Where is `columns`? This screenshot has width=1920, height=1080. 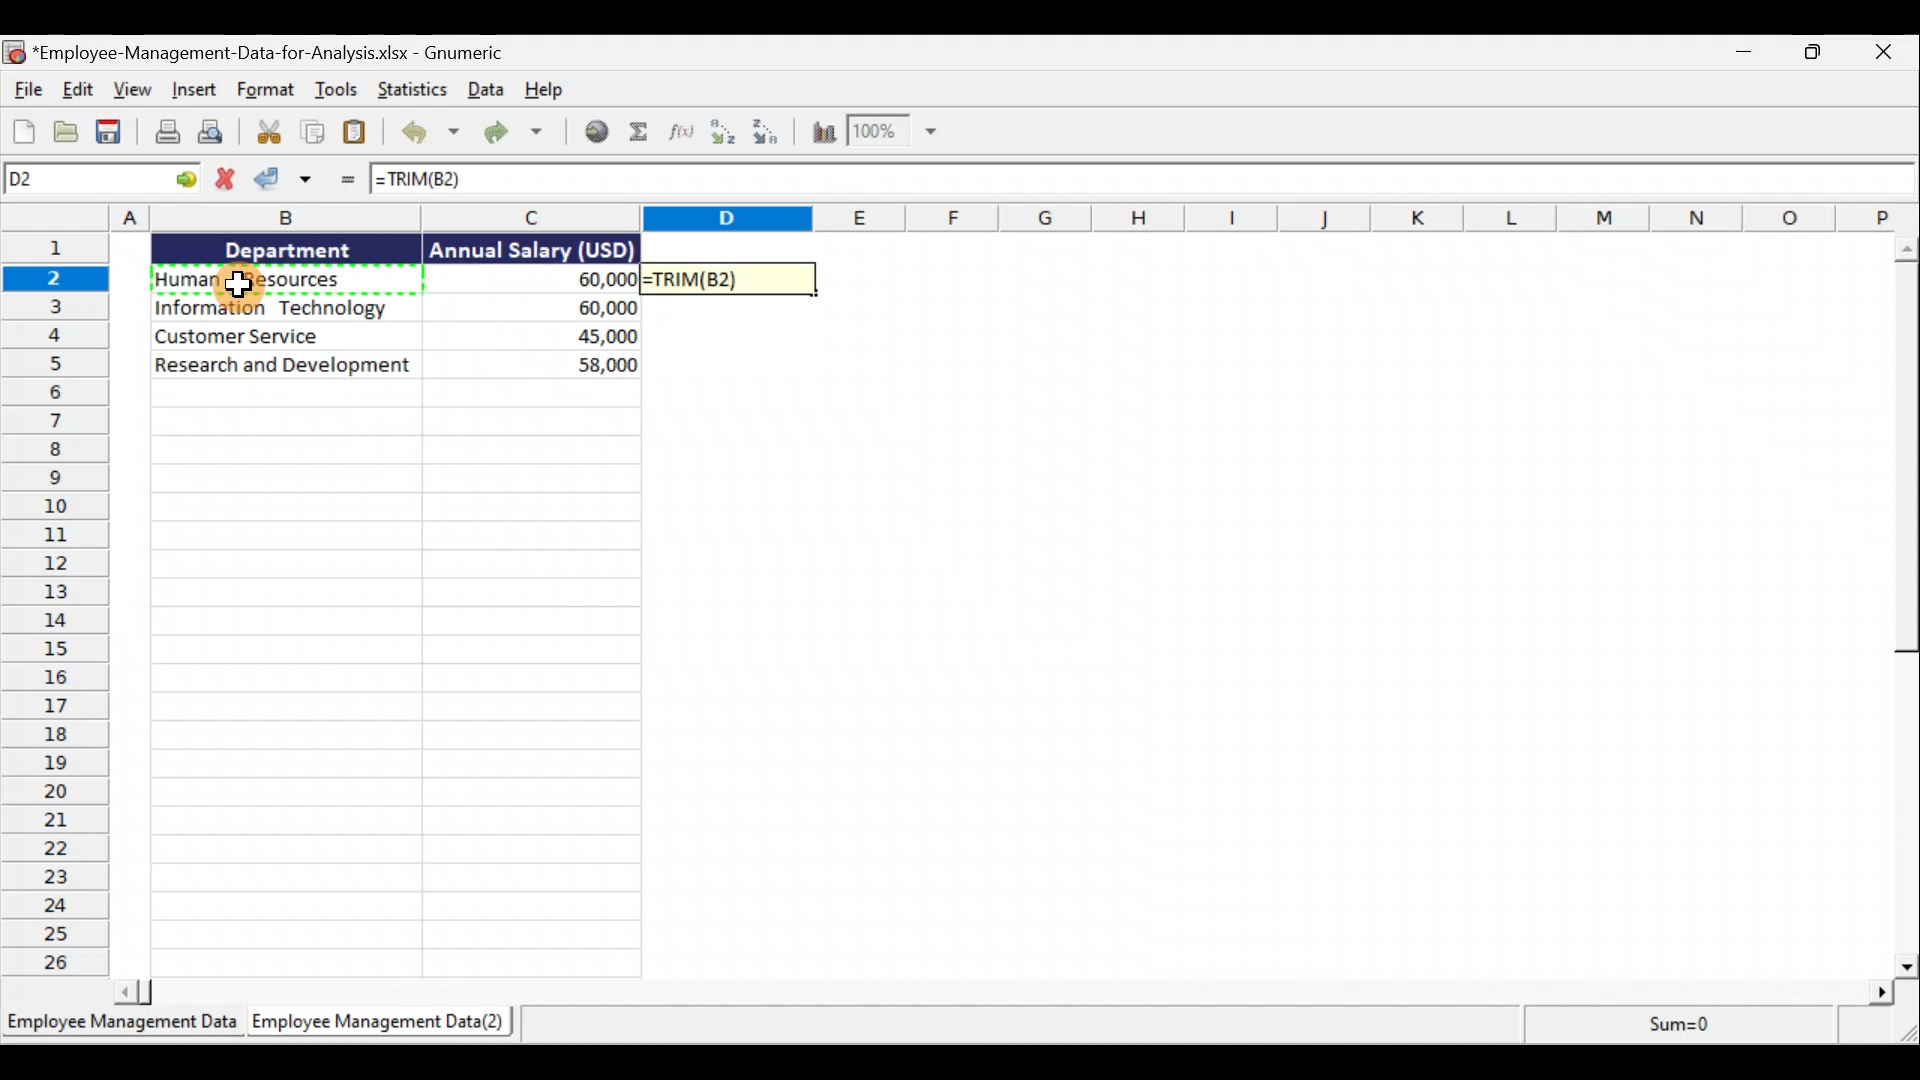
columns is located at coordinates (182, 218).